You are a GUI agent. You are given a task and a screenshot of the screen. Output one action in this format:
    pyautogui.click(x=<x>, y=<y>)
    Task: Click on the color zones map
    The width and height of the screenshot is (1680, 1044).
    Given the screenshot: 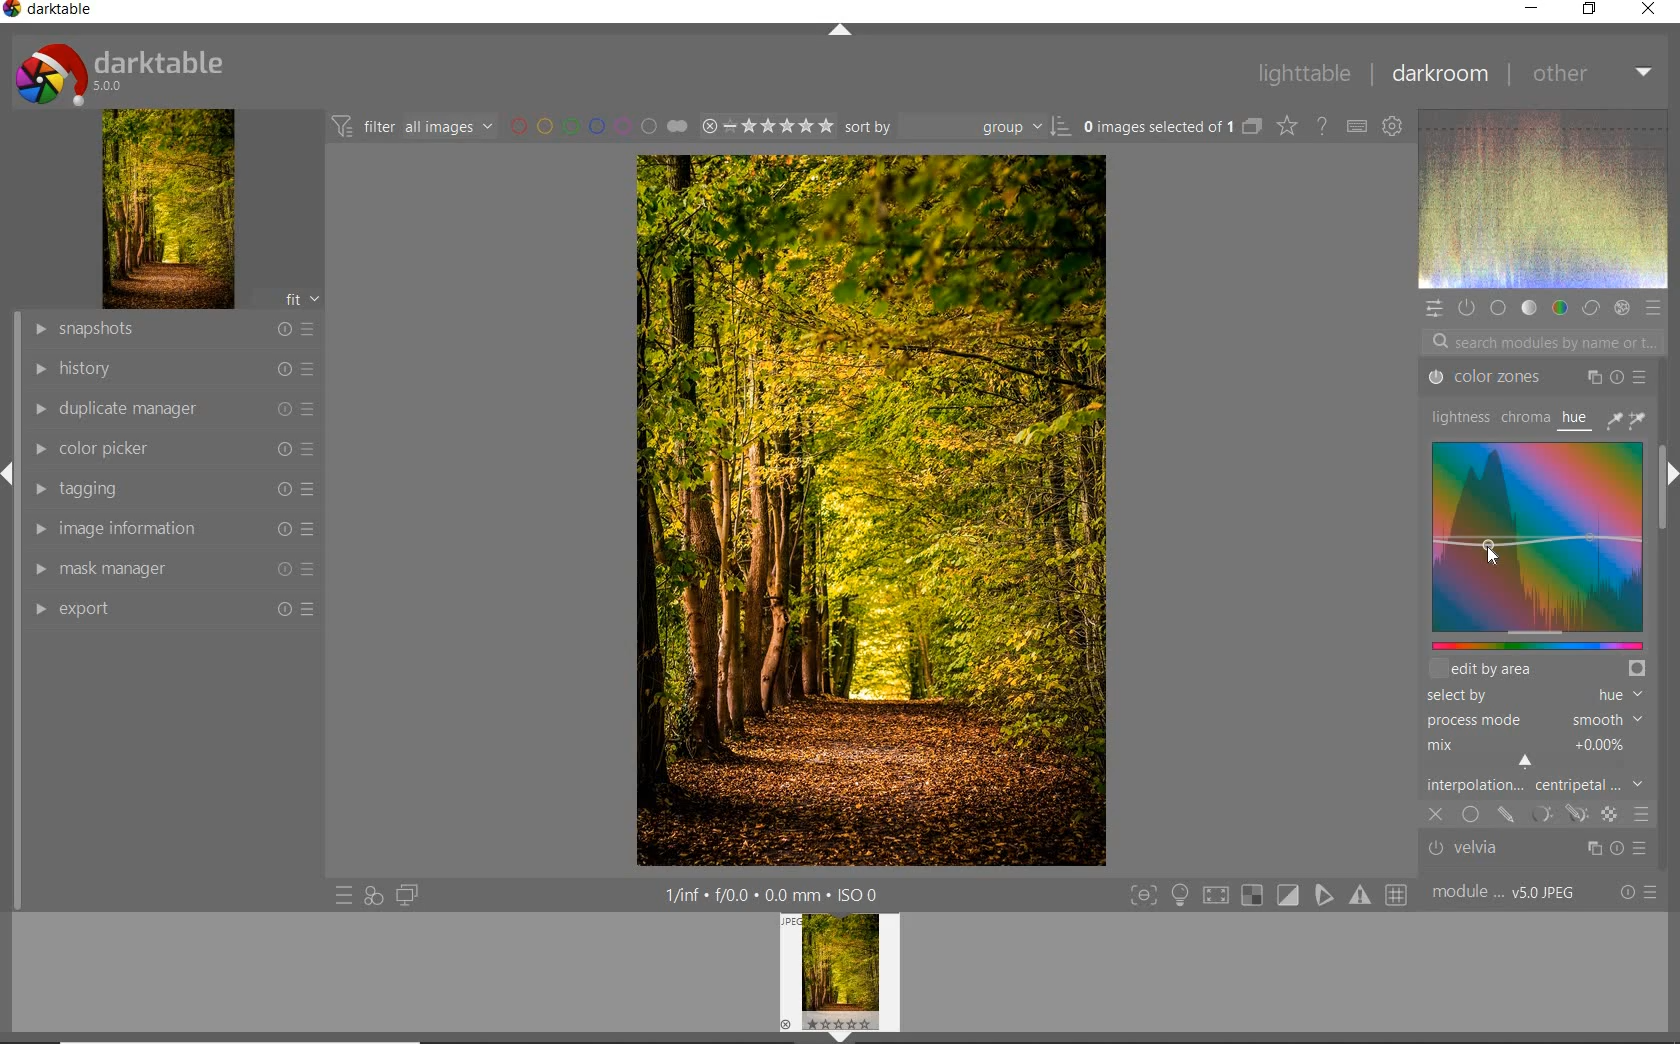 What is the action you would take?
    pyautogui.click(x=1537, y=544)
    